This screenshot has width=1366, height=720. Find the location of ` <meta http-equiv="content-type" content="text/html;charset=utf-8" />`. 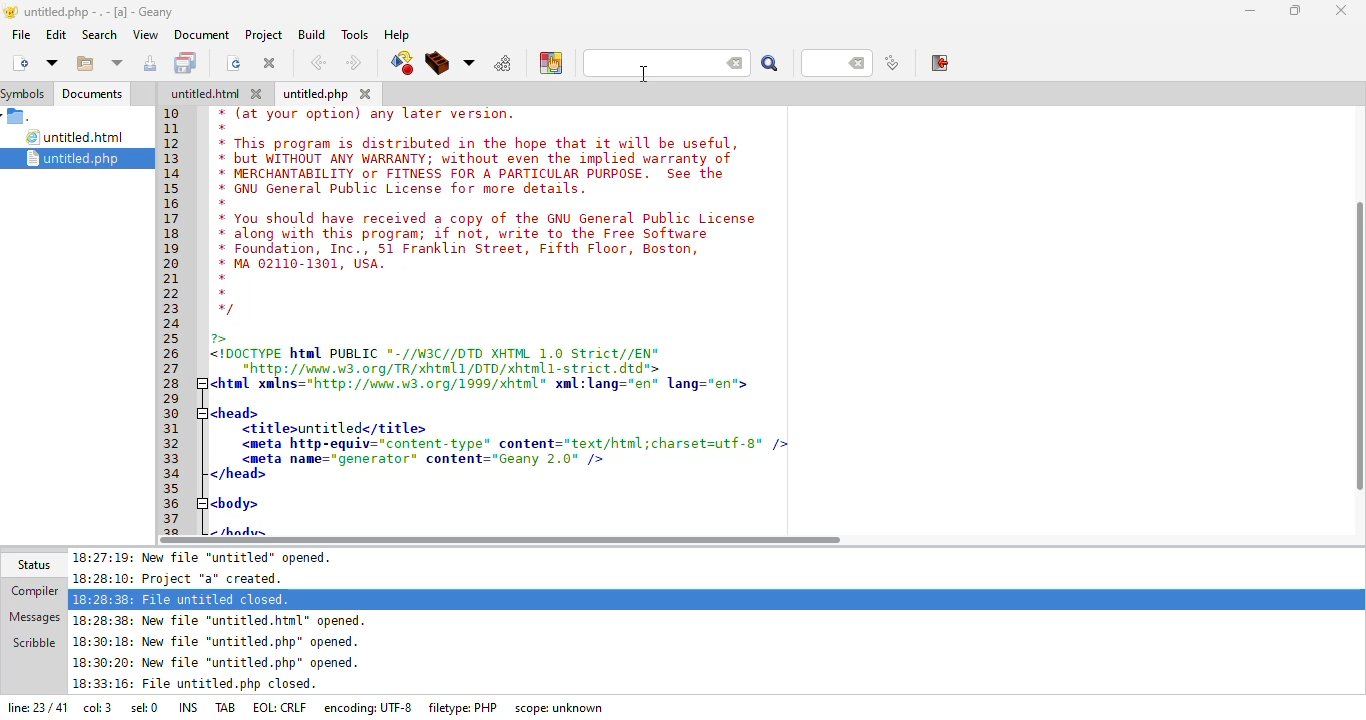

 <meta http-equiv="content-type" content="text/html;charset=utf-8" /> is located at coordinates (513, 443).